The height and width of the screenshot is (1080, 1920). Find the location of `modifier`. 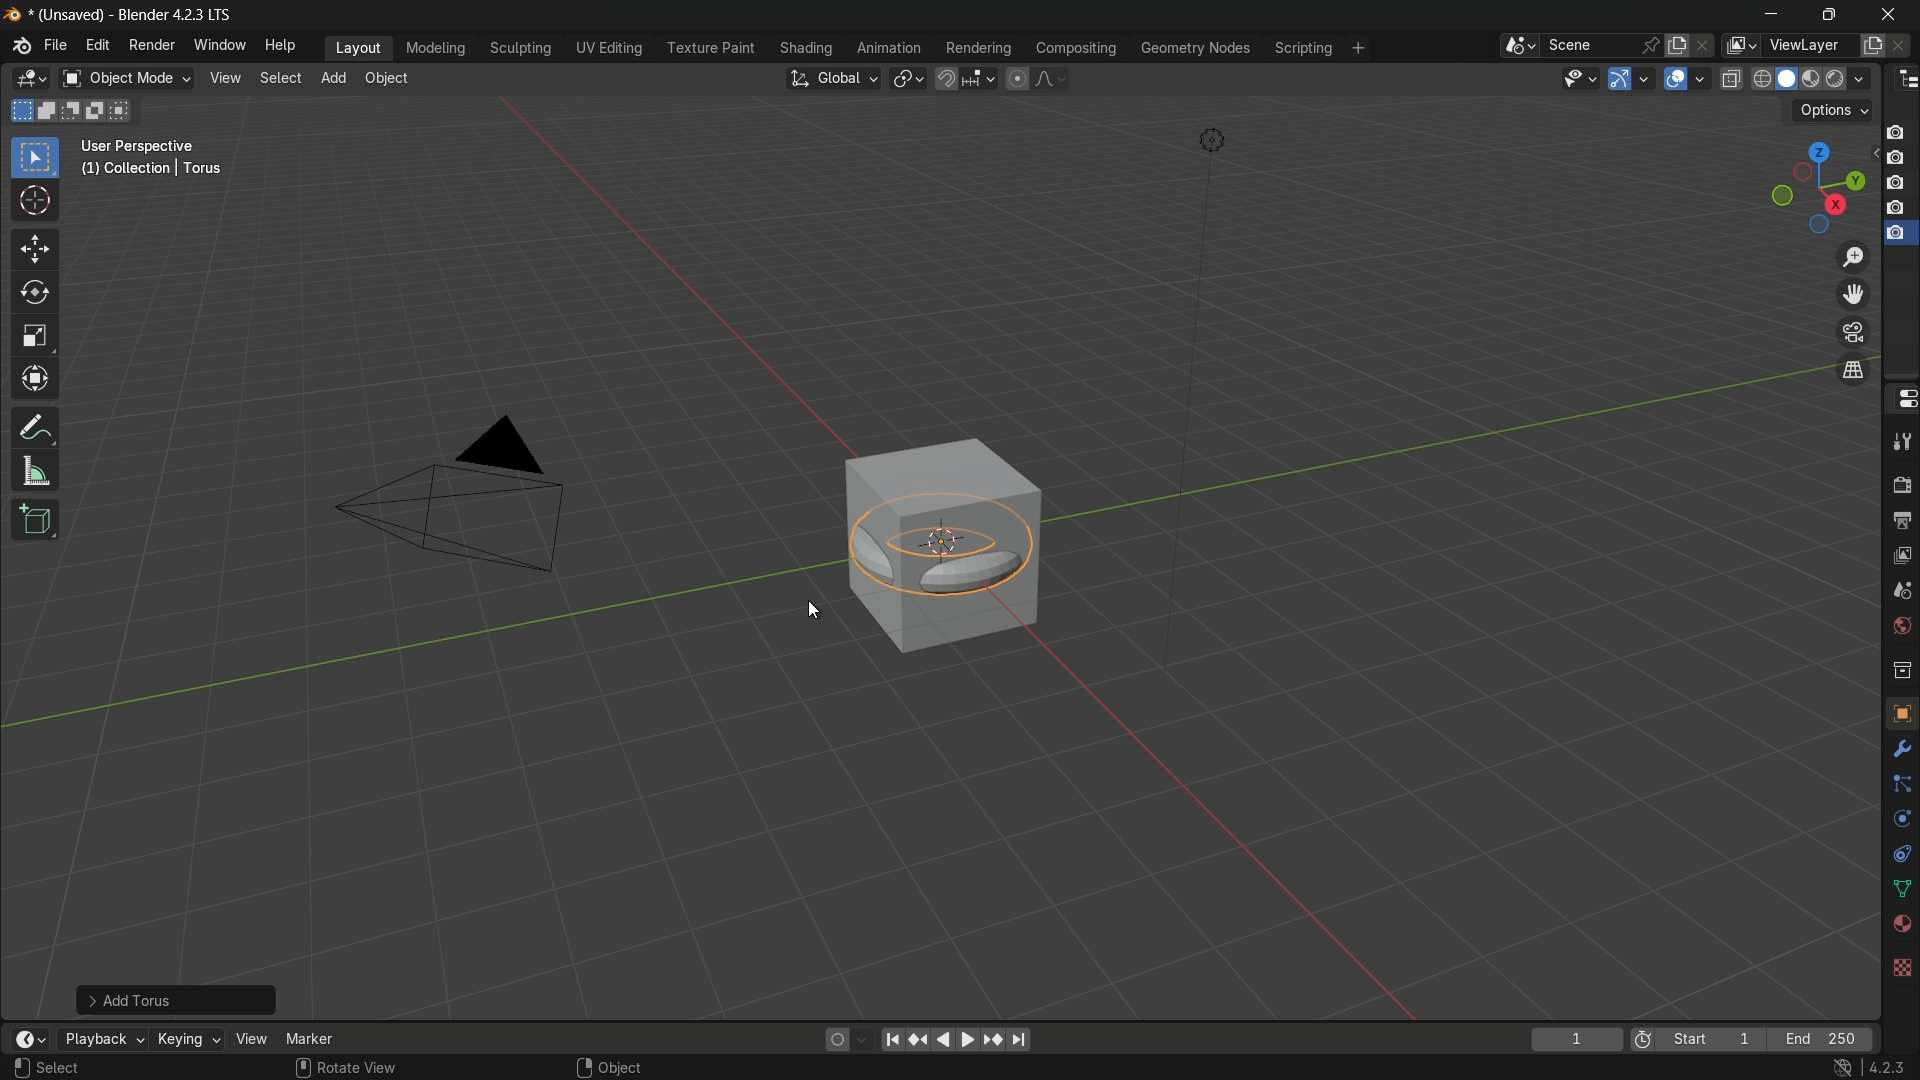

modifier is located at coordinates (1898, 749).